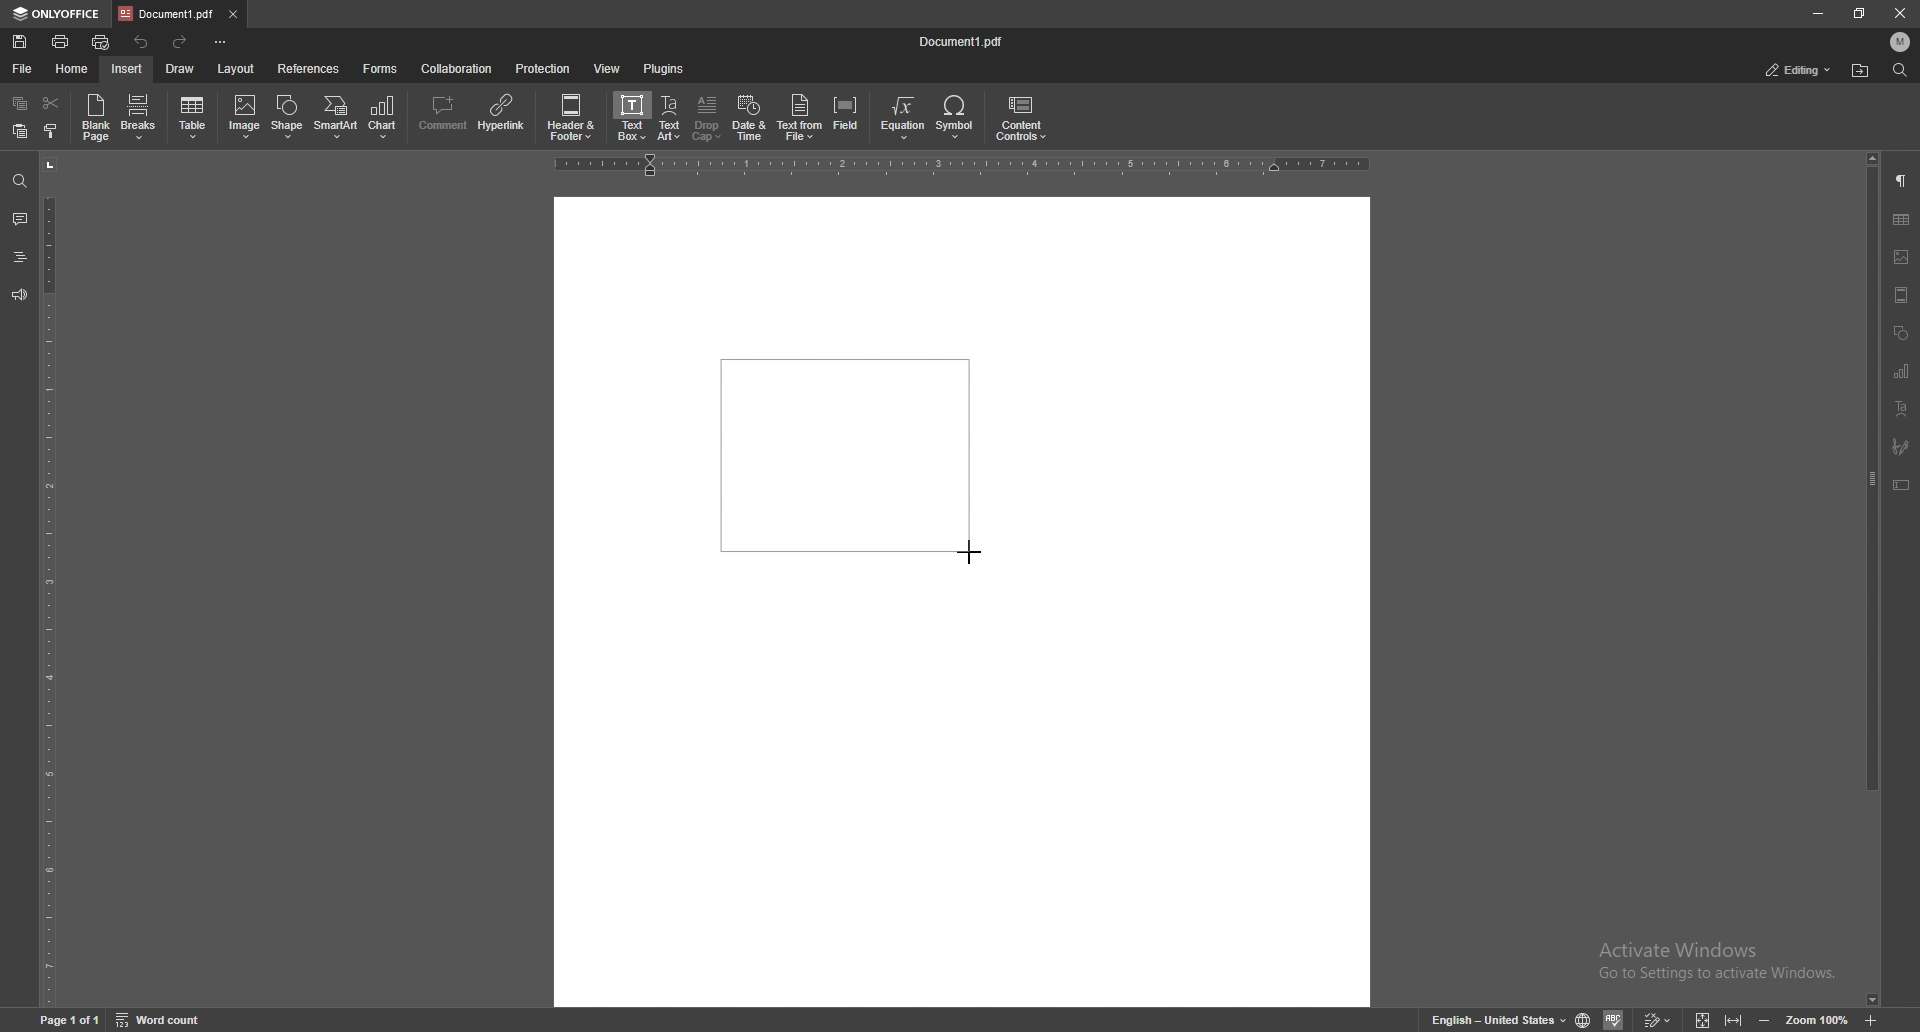 The width and height of the screenshot is (1920, 1032). What do you see at coordinates (972, 553) in the screenshot?
I see `cursor` at bounding box center [972, 553].